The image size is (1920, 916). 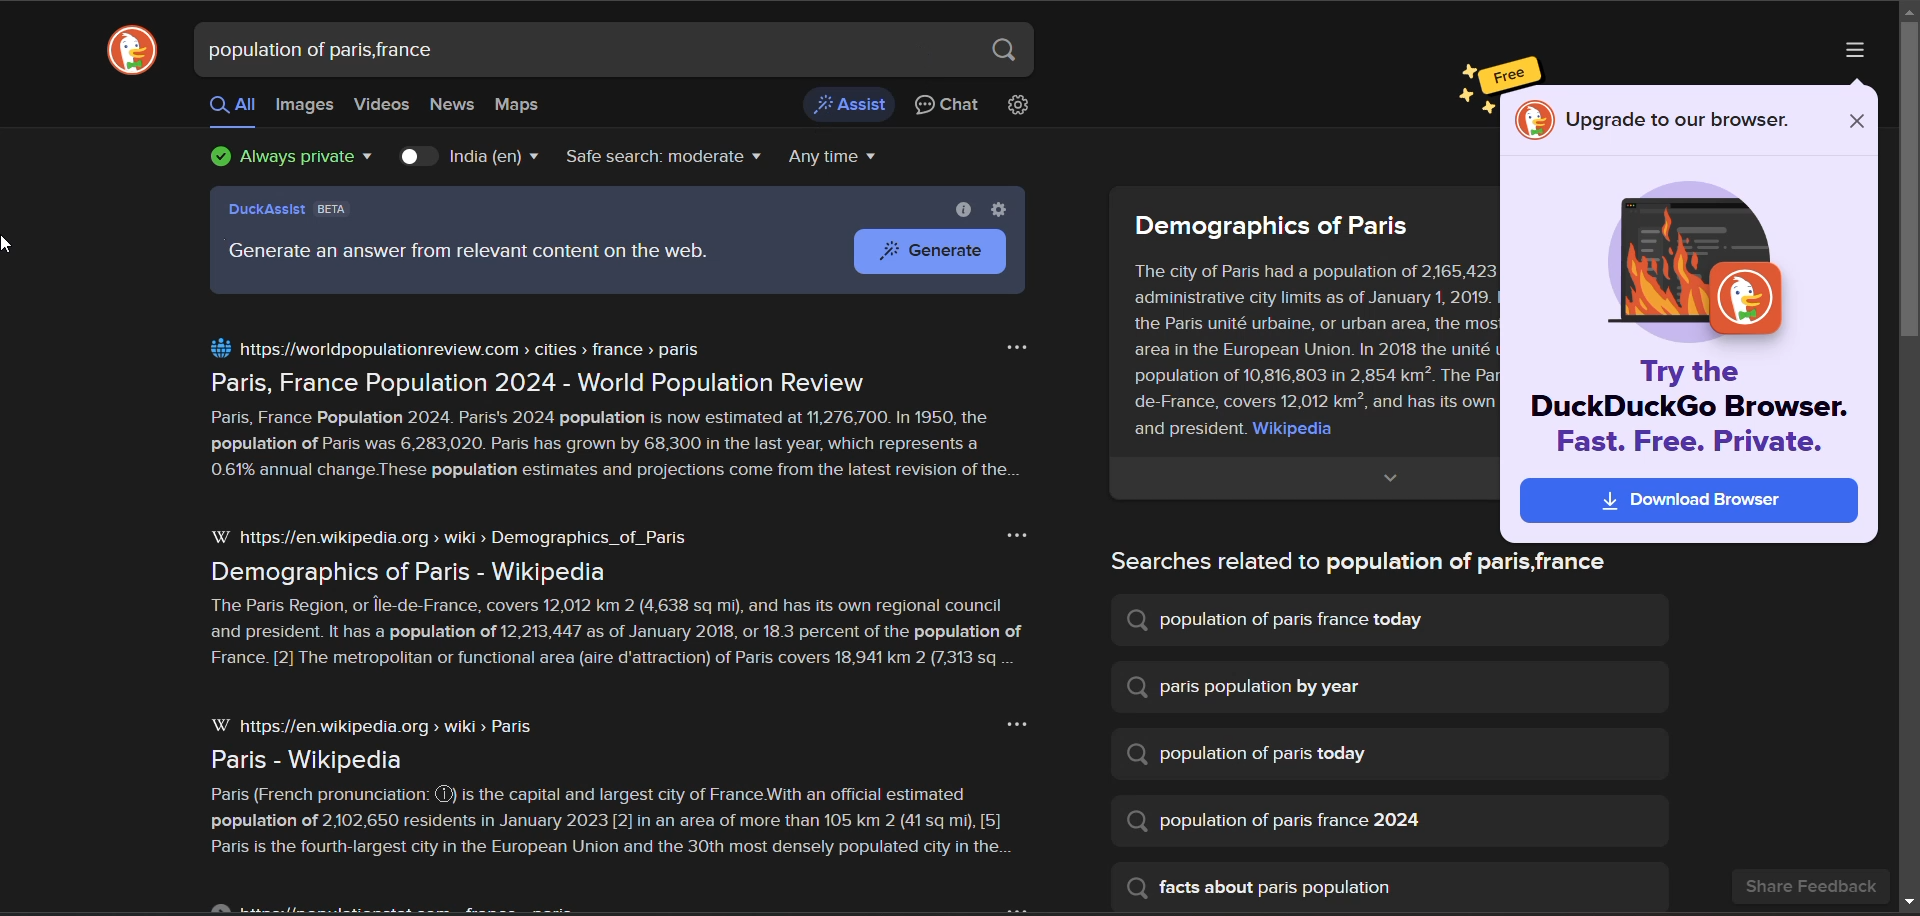 What do you see at coordinates (1691, 408) in the screenshot?
I see `Try the
DuckDuckGo Browser.
Fast. Free. Private.` at bounding box center [1691, 408].